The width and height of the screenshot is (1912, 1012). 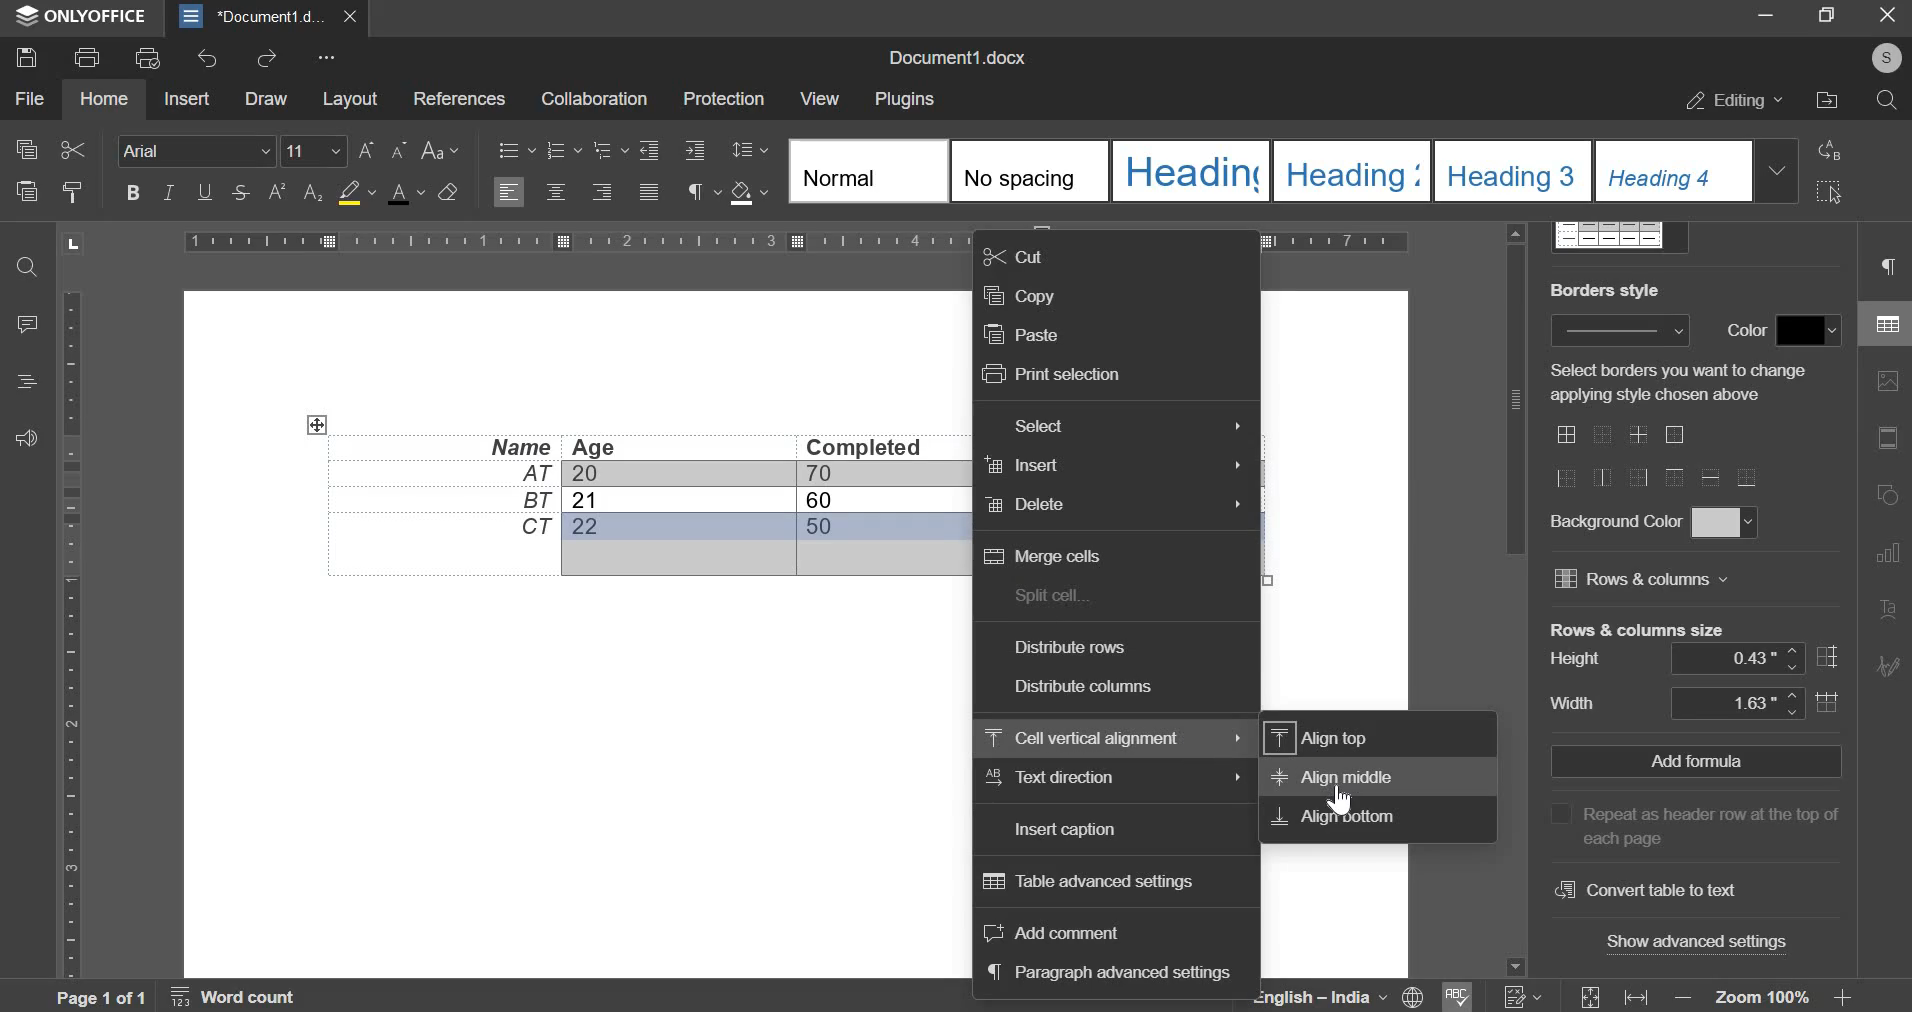 I want to click on justified, so click(x=650, y=194).